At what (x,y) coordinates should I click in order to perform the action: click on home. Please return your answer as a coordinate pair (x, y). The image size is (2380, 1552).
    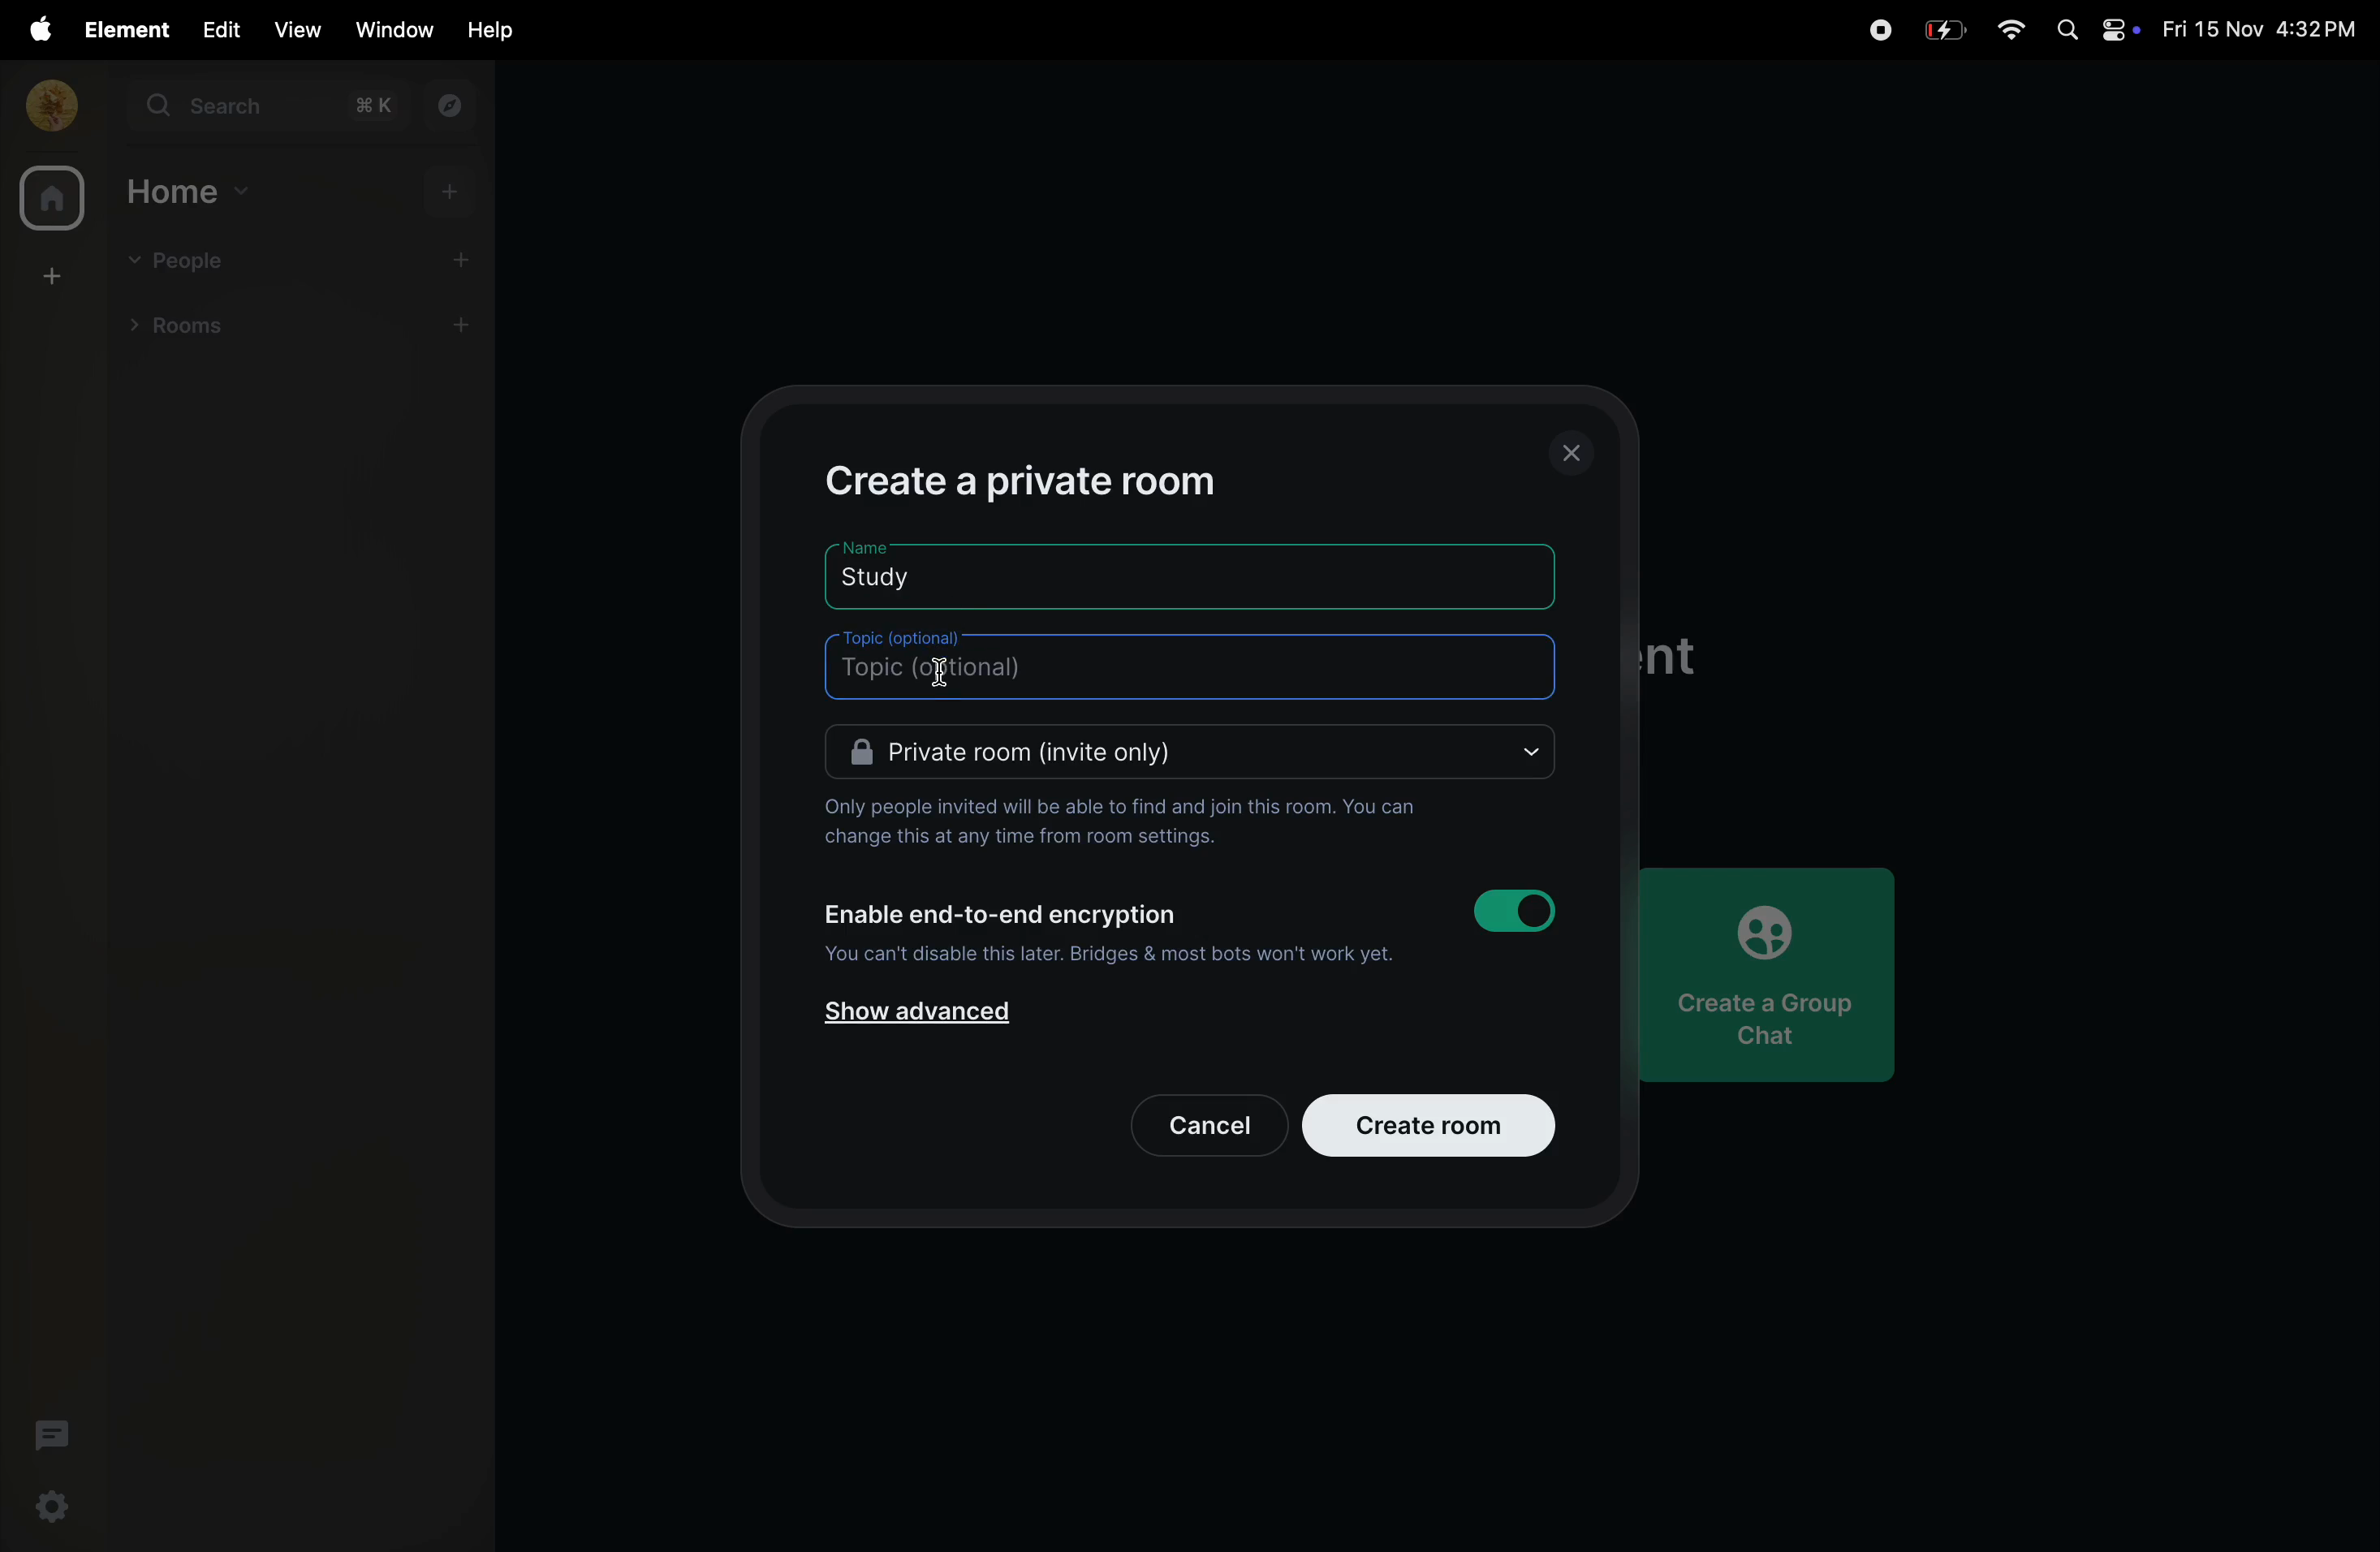
    Looking at the image, I should click on (47, 197).